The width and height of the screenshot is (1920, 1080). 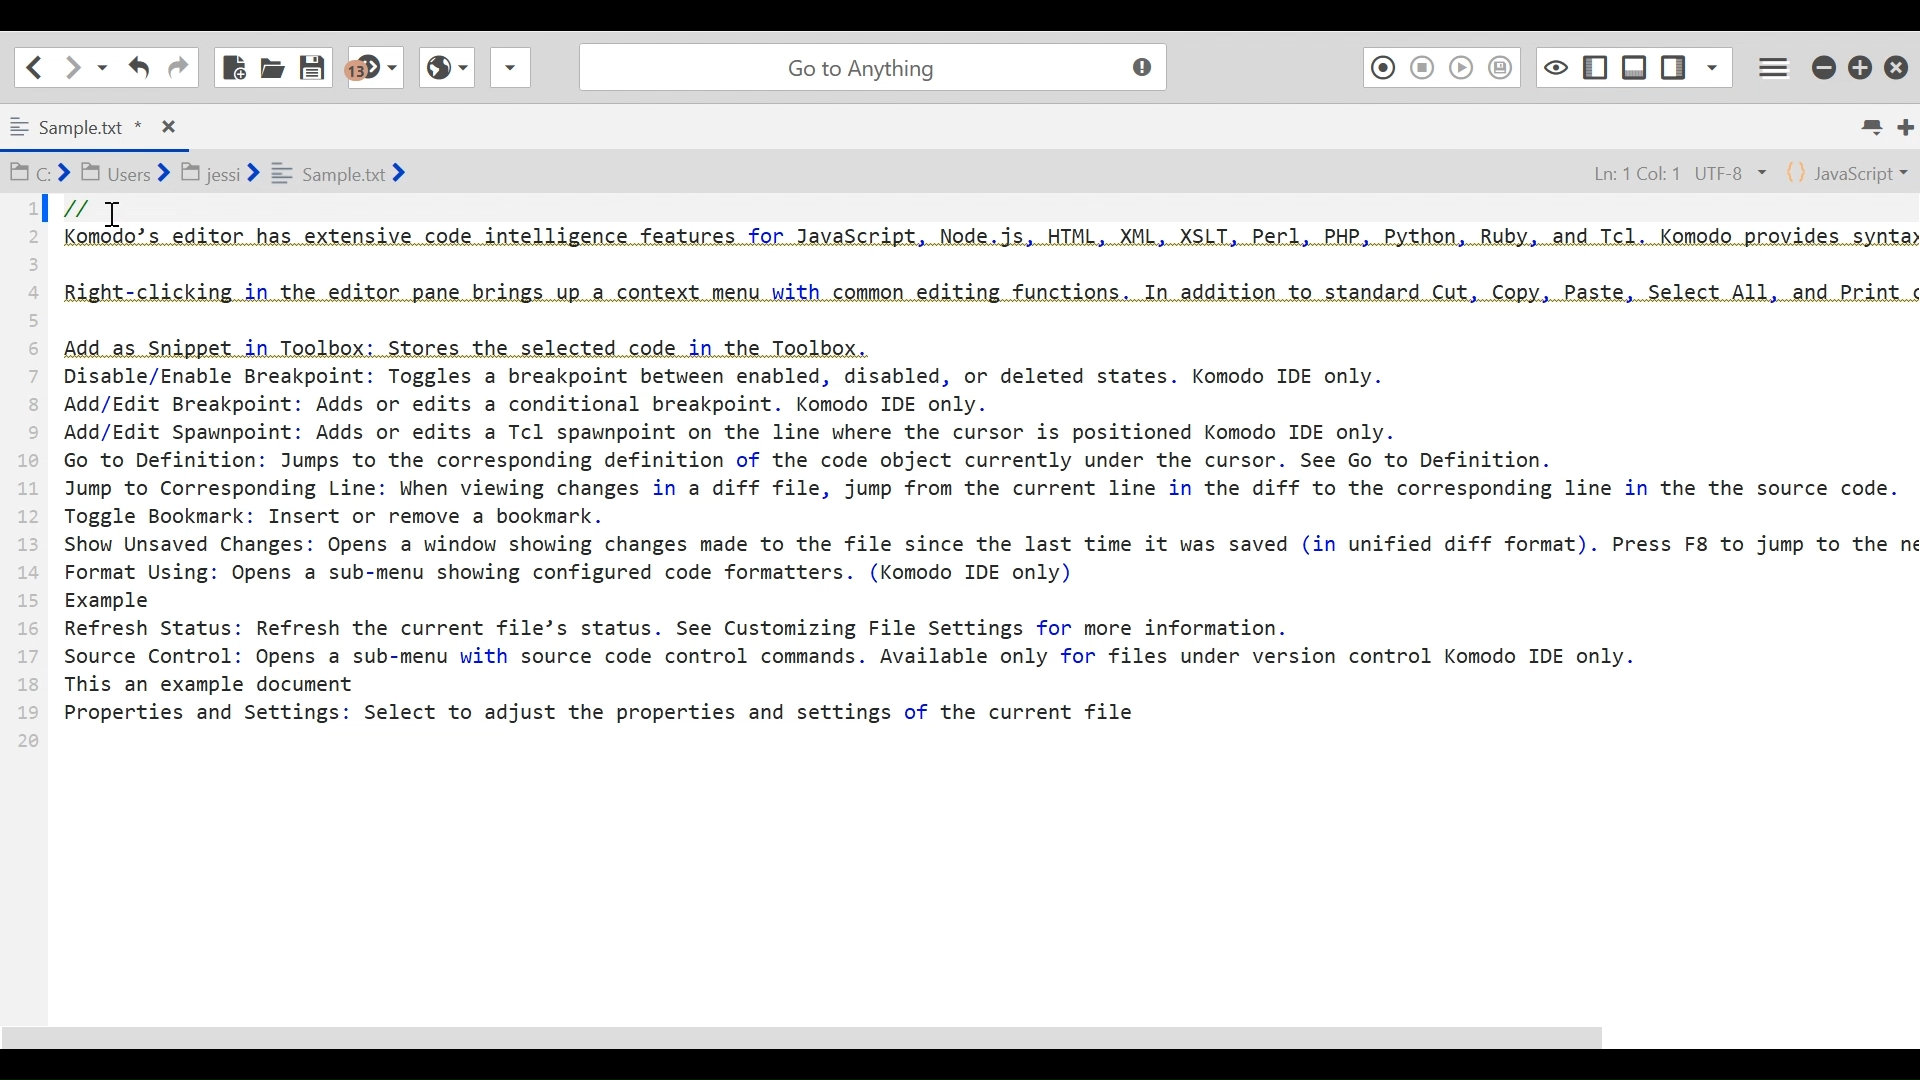 What do you see at coordinates (1905, 126) in the screenshot?
I see `New Tab` at bounding box center [1905, 126].